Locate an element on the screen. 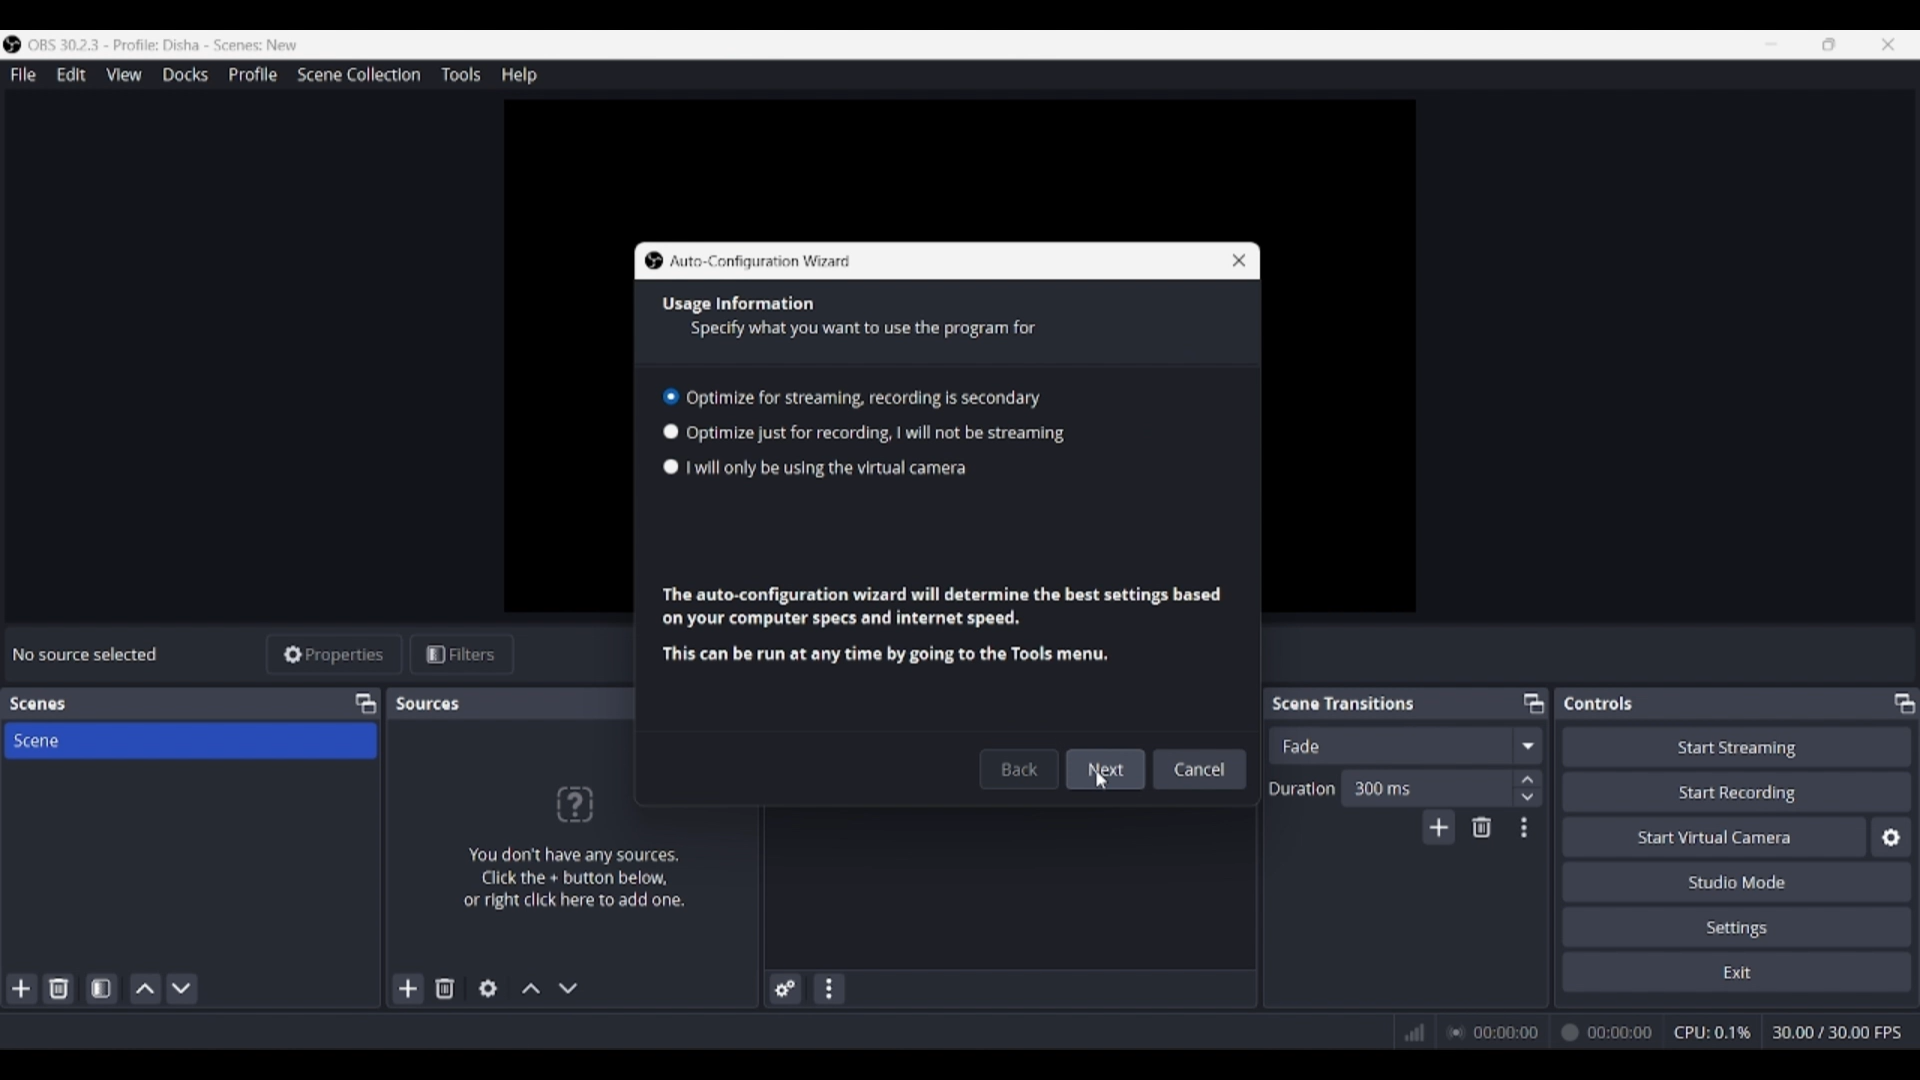 The height and width of the screenshot is (1080, 1920). Cancel is located at coordinates (1200, 769).